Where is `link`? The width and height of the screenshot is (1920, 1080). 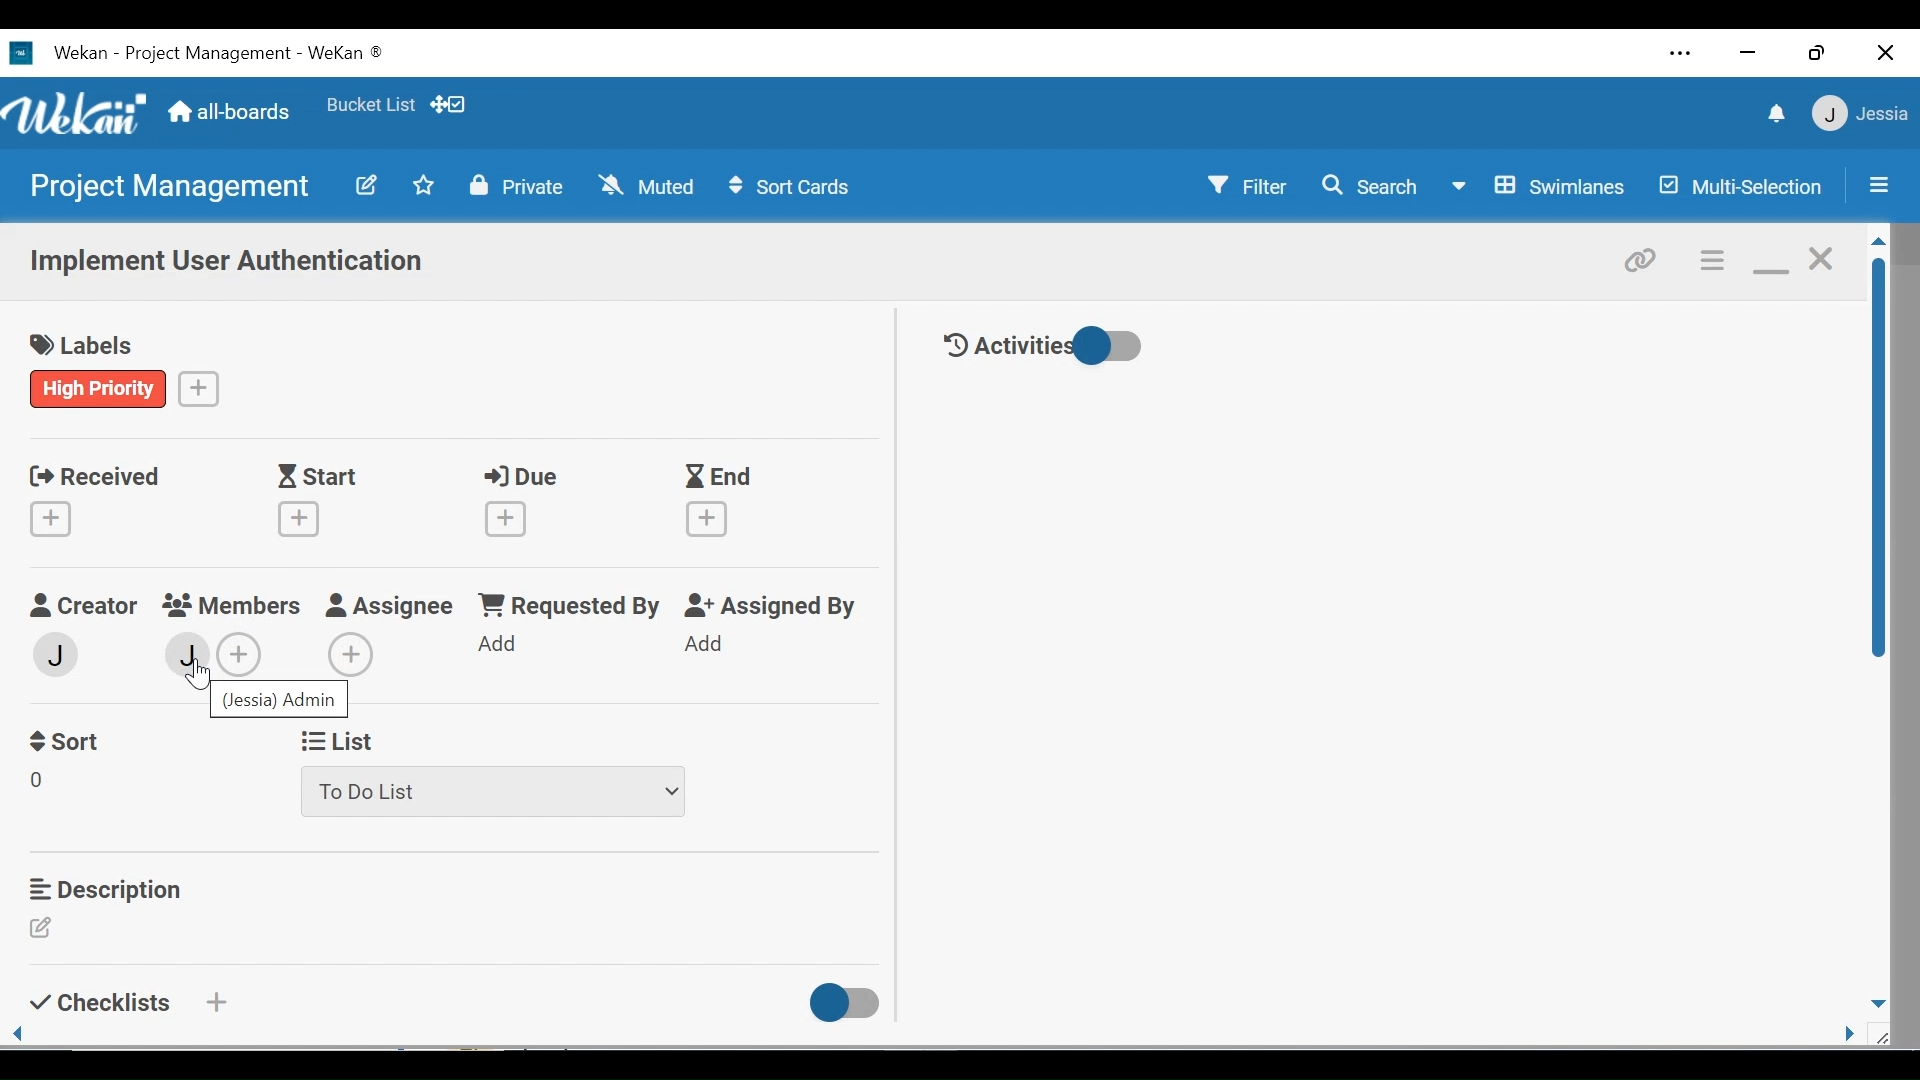 link is located at coordinates (1645, 258).